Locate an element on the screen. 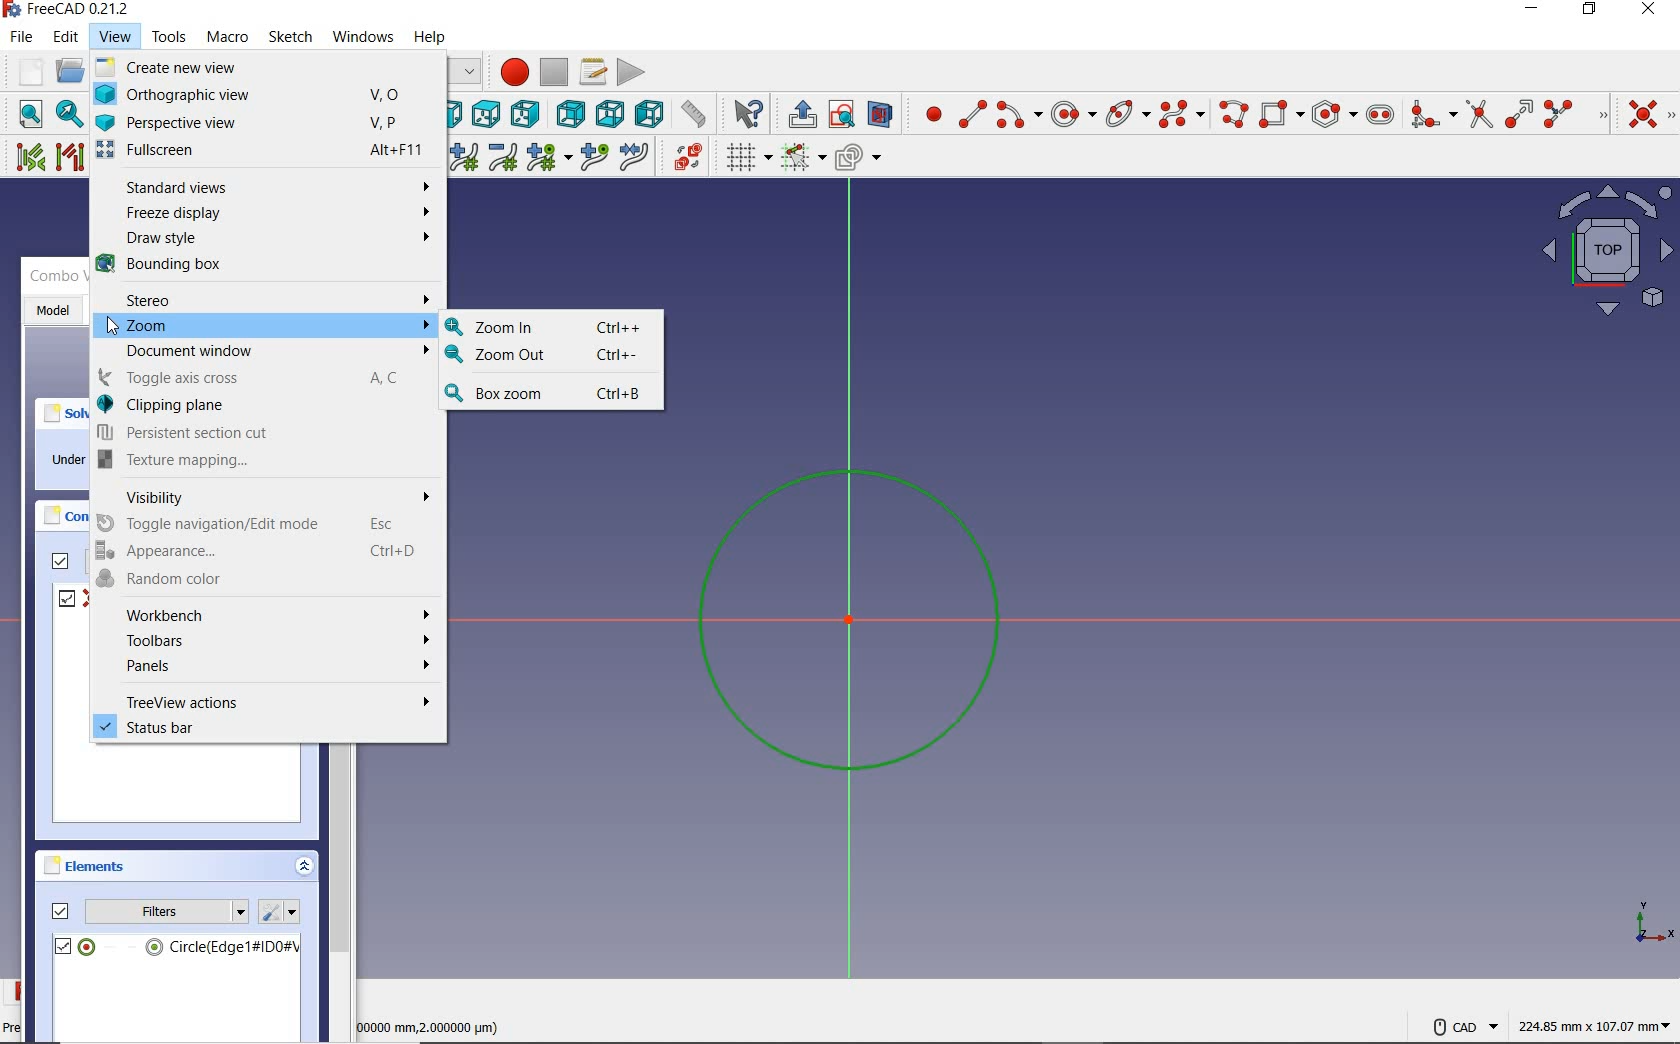  create B-Spline is located at coordinates (1180, 114).